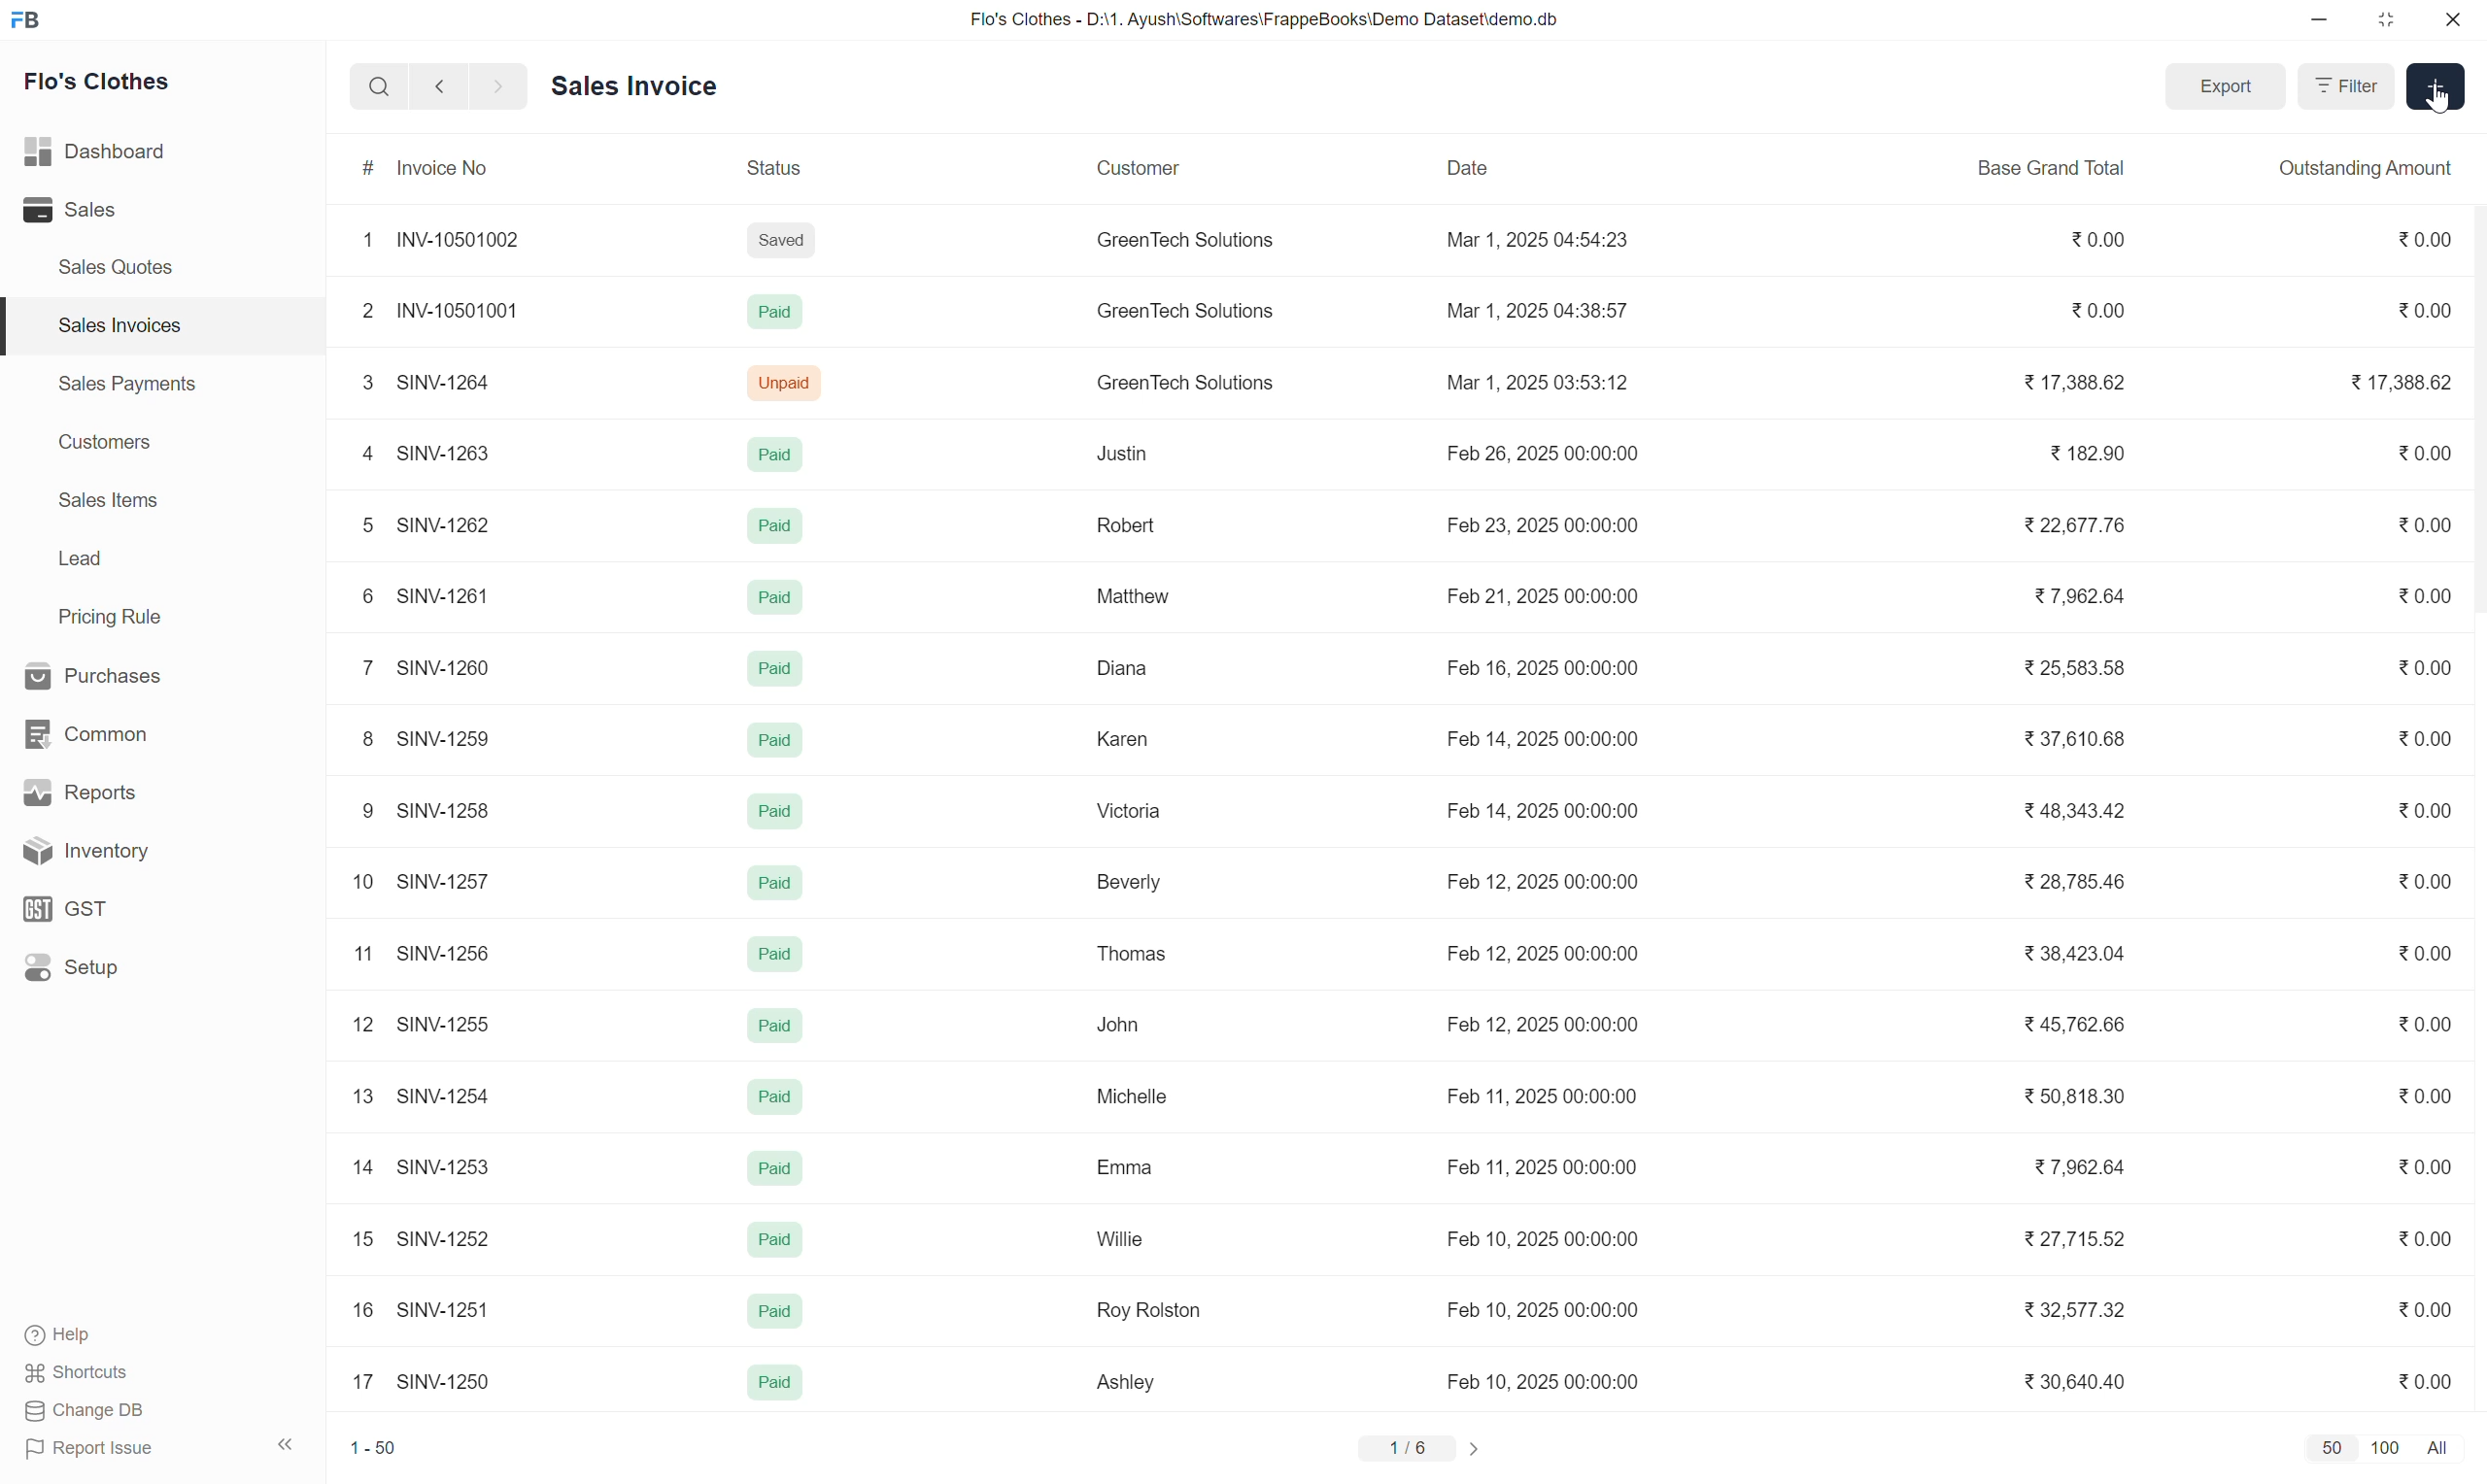 The image size is (2487, 1484). What do you see at coordinates (375, 92) in the screenshot?
I see `search ` at bounding box center [375, 92].